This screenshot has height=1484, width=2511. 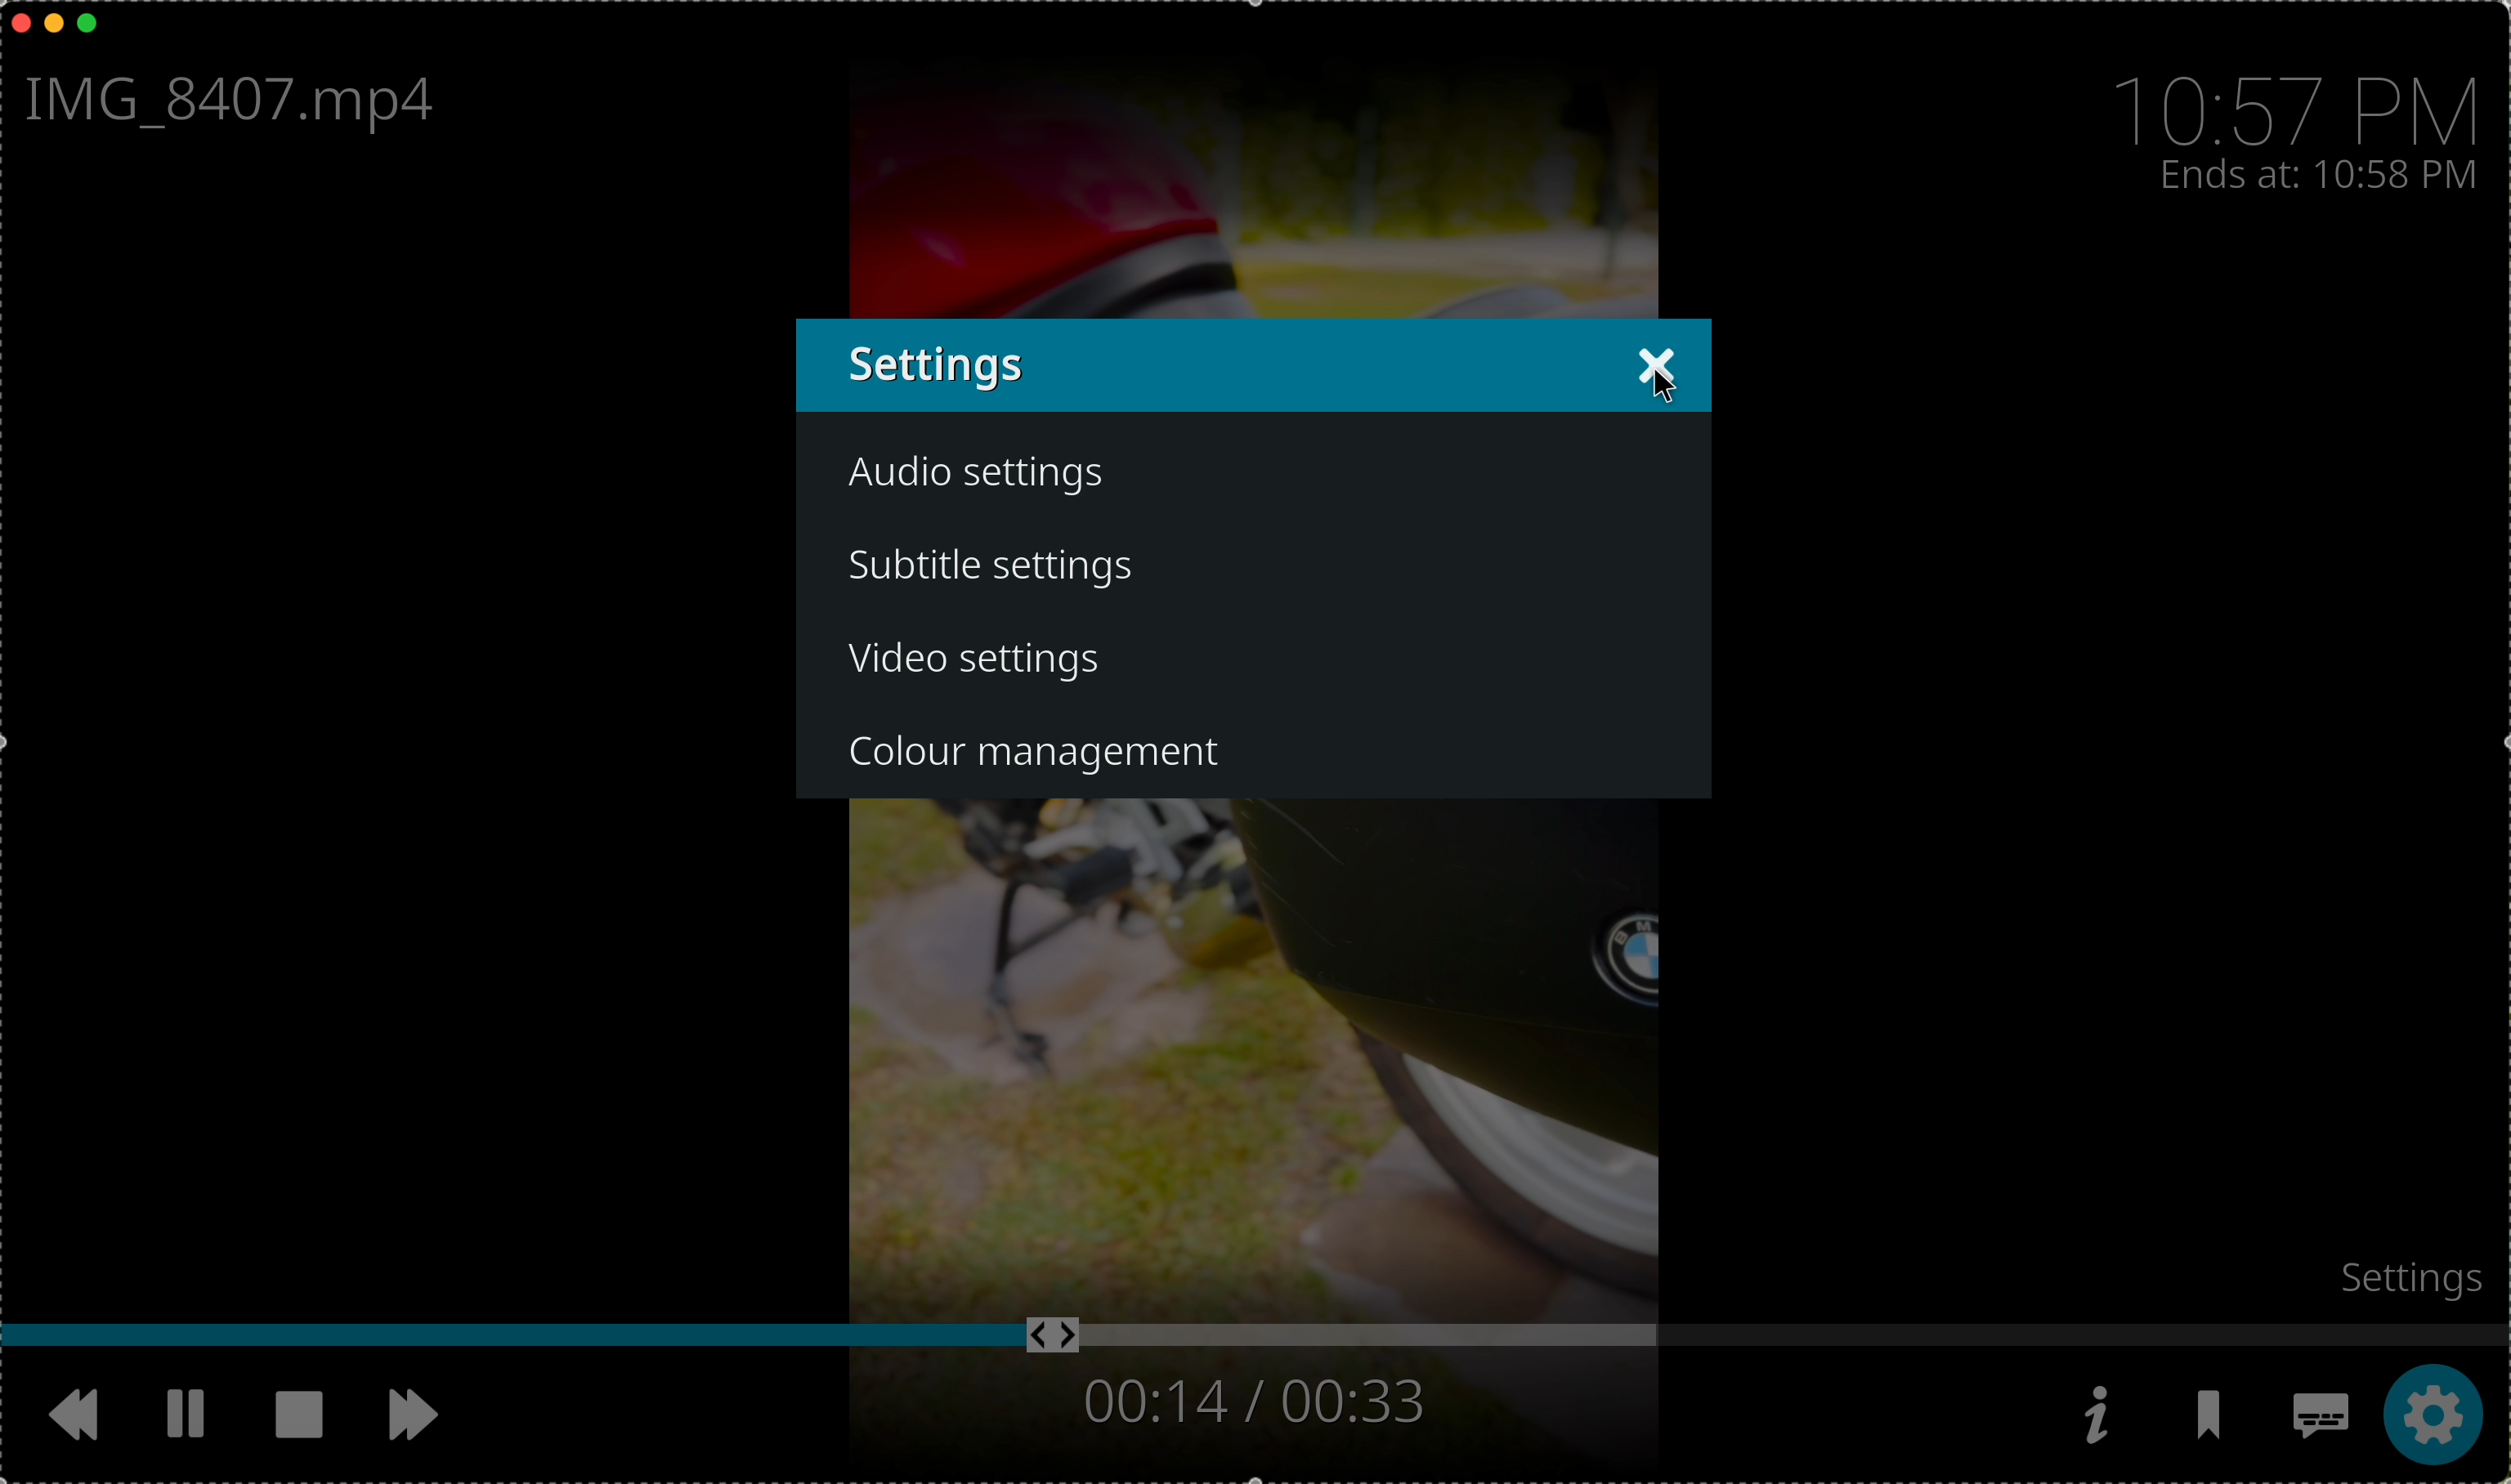 I want to click on video, so click(x=1263, y=166).